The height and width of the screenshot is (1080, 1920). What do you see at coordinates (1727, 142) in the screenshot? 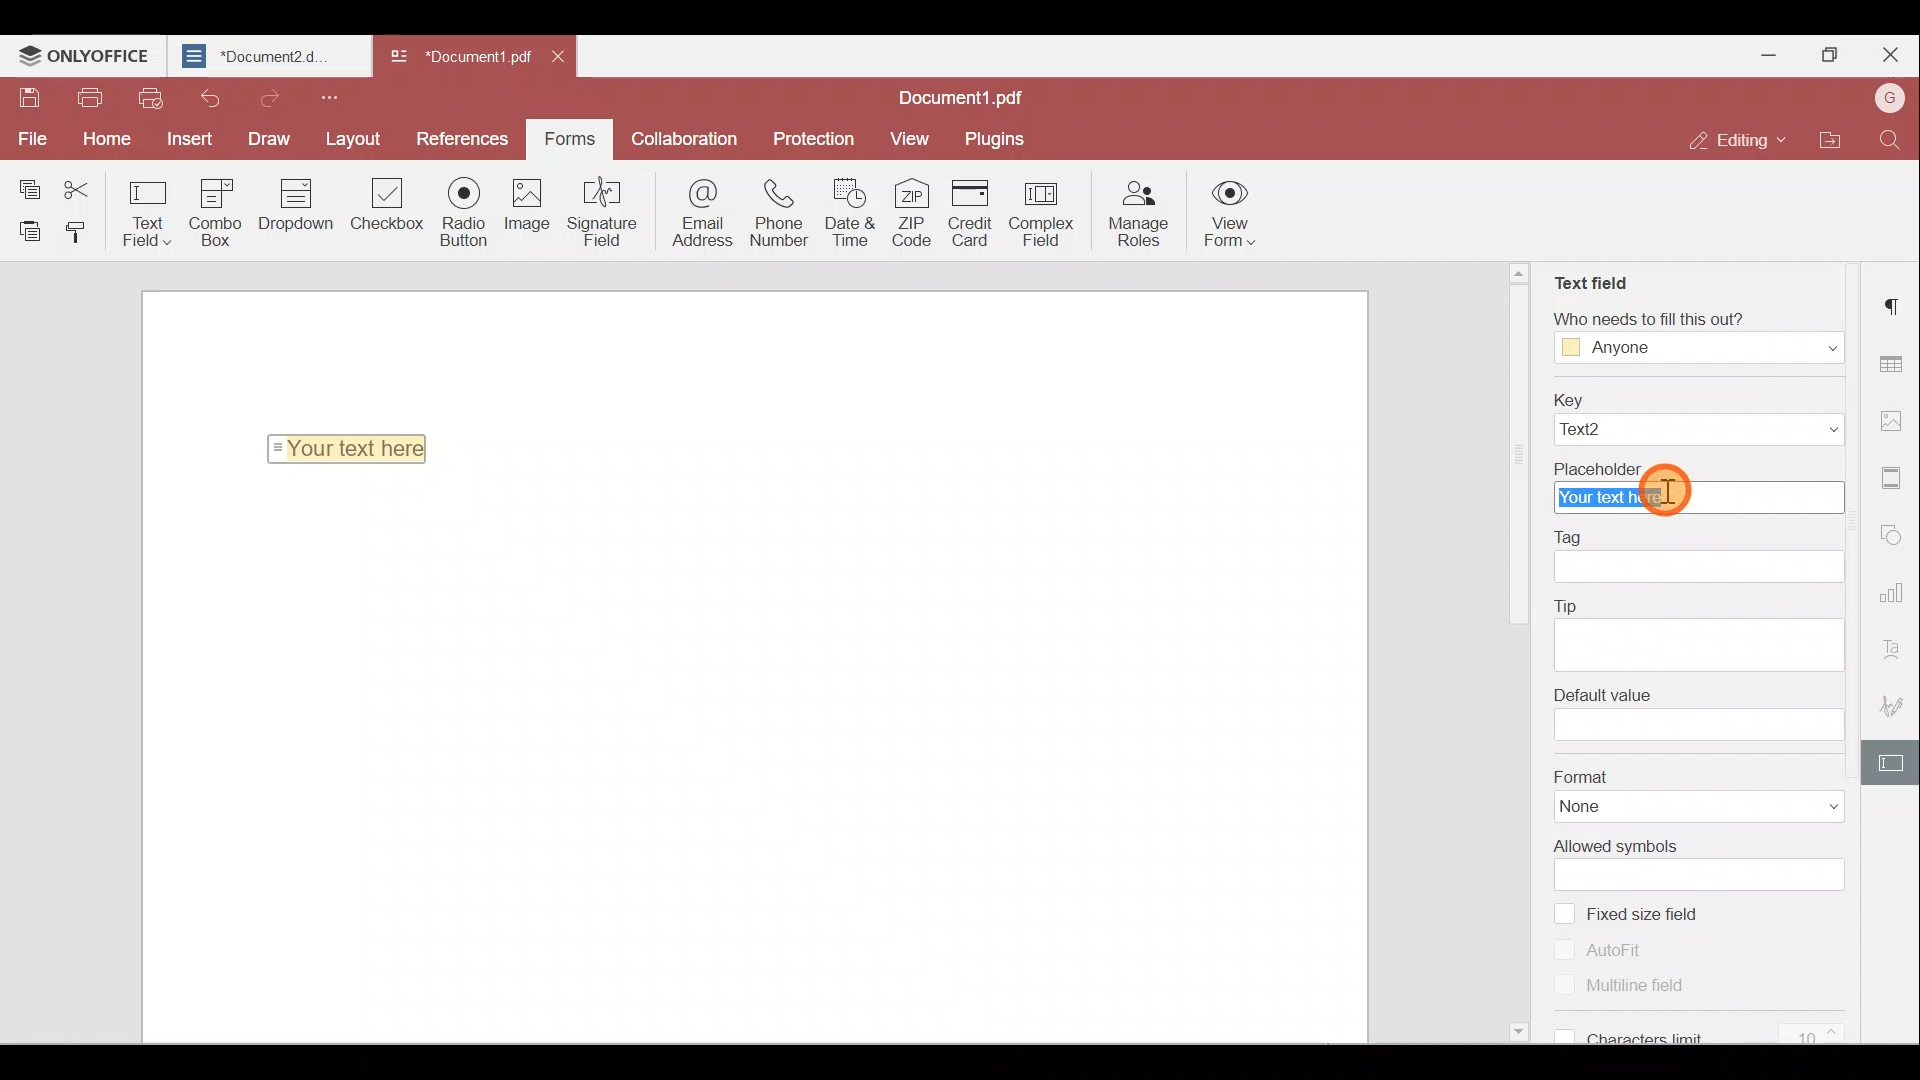
I see `Editing mode` at bounding box center [1727, 142].